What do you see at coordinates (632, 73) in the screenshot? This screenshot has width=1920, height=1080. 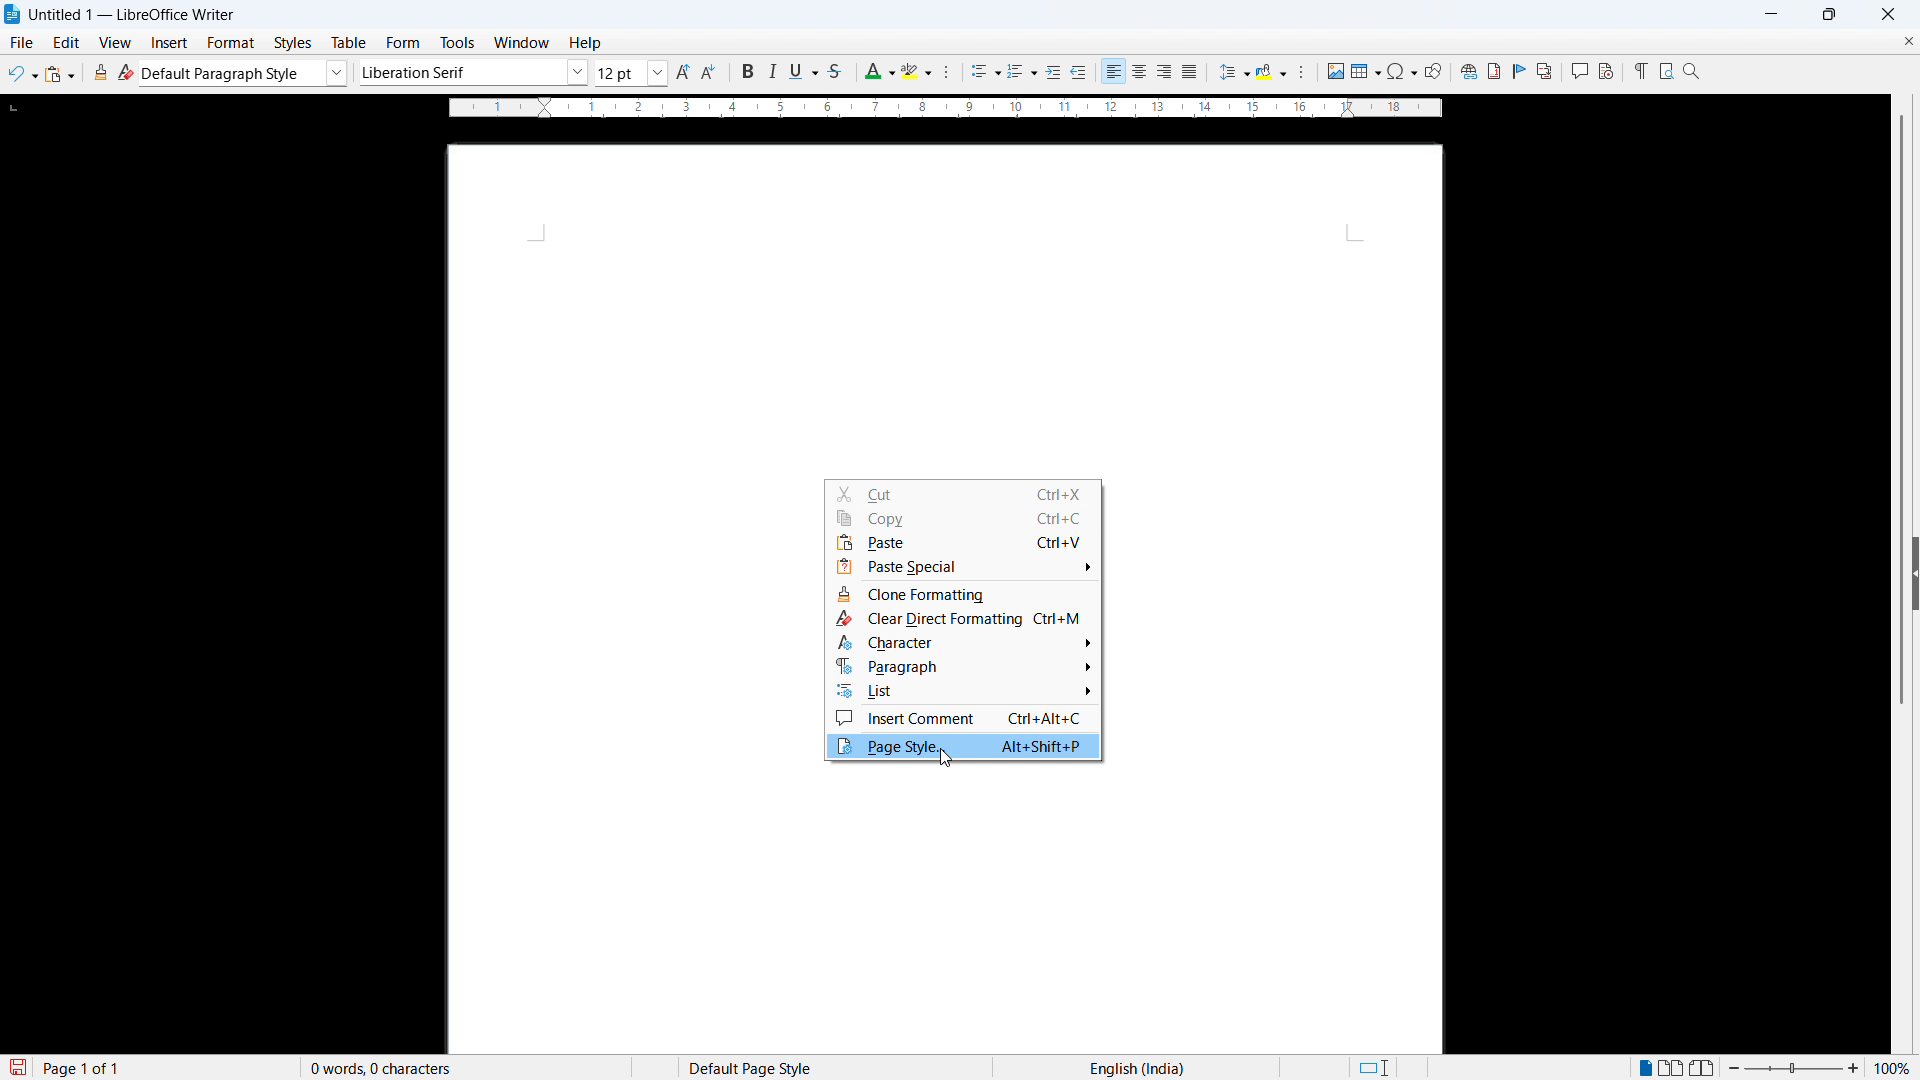 I see `Set font size ` at bounding box center [632, 73].